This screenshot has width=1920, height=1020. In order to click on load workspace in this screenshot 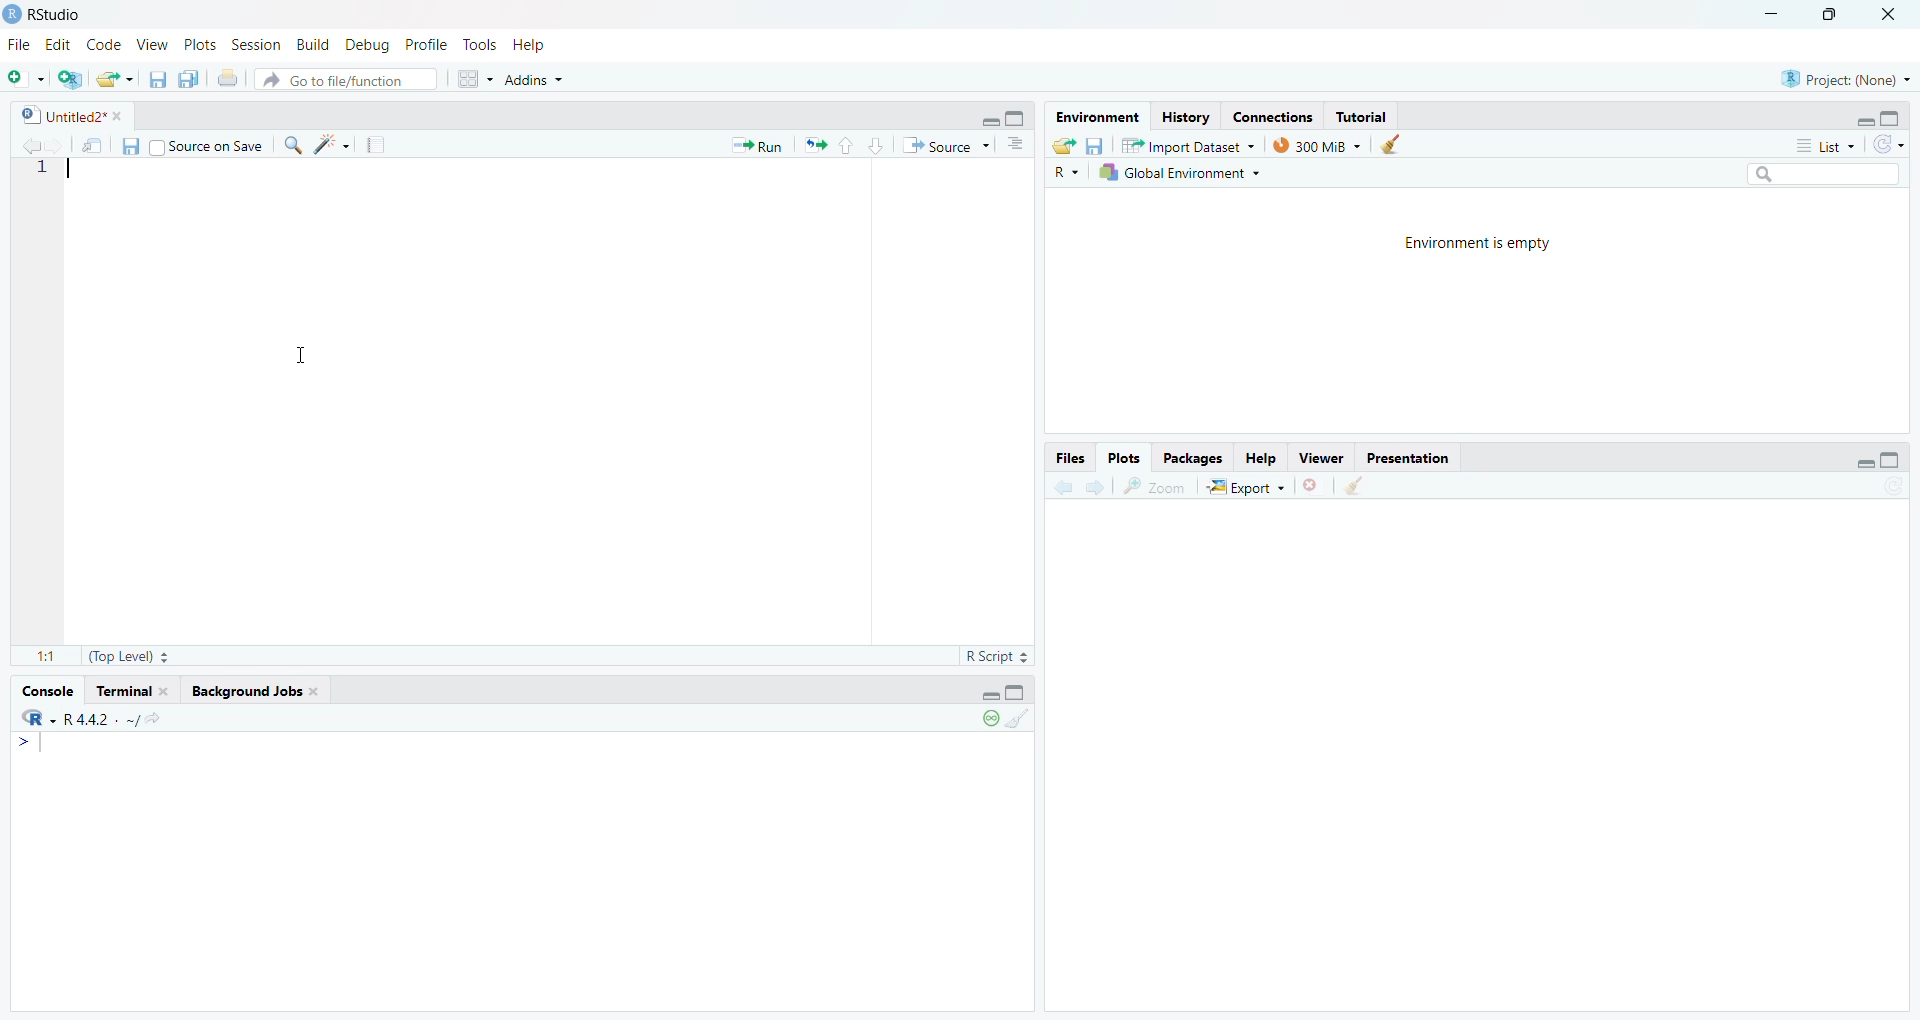, I will do `click(1065, 146)`.